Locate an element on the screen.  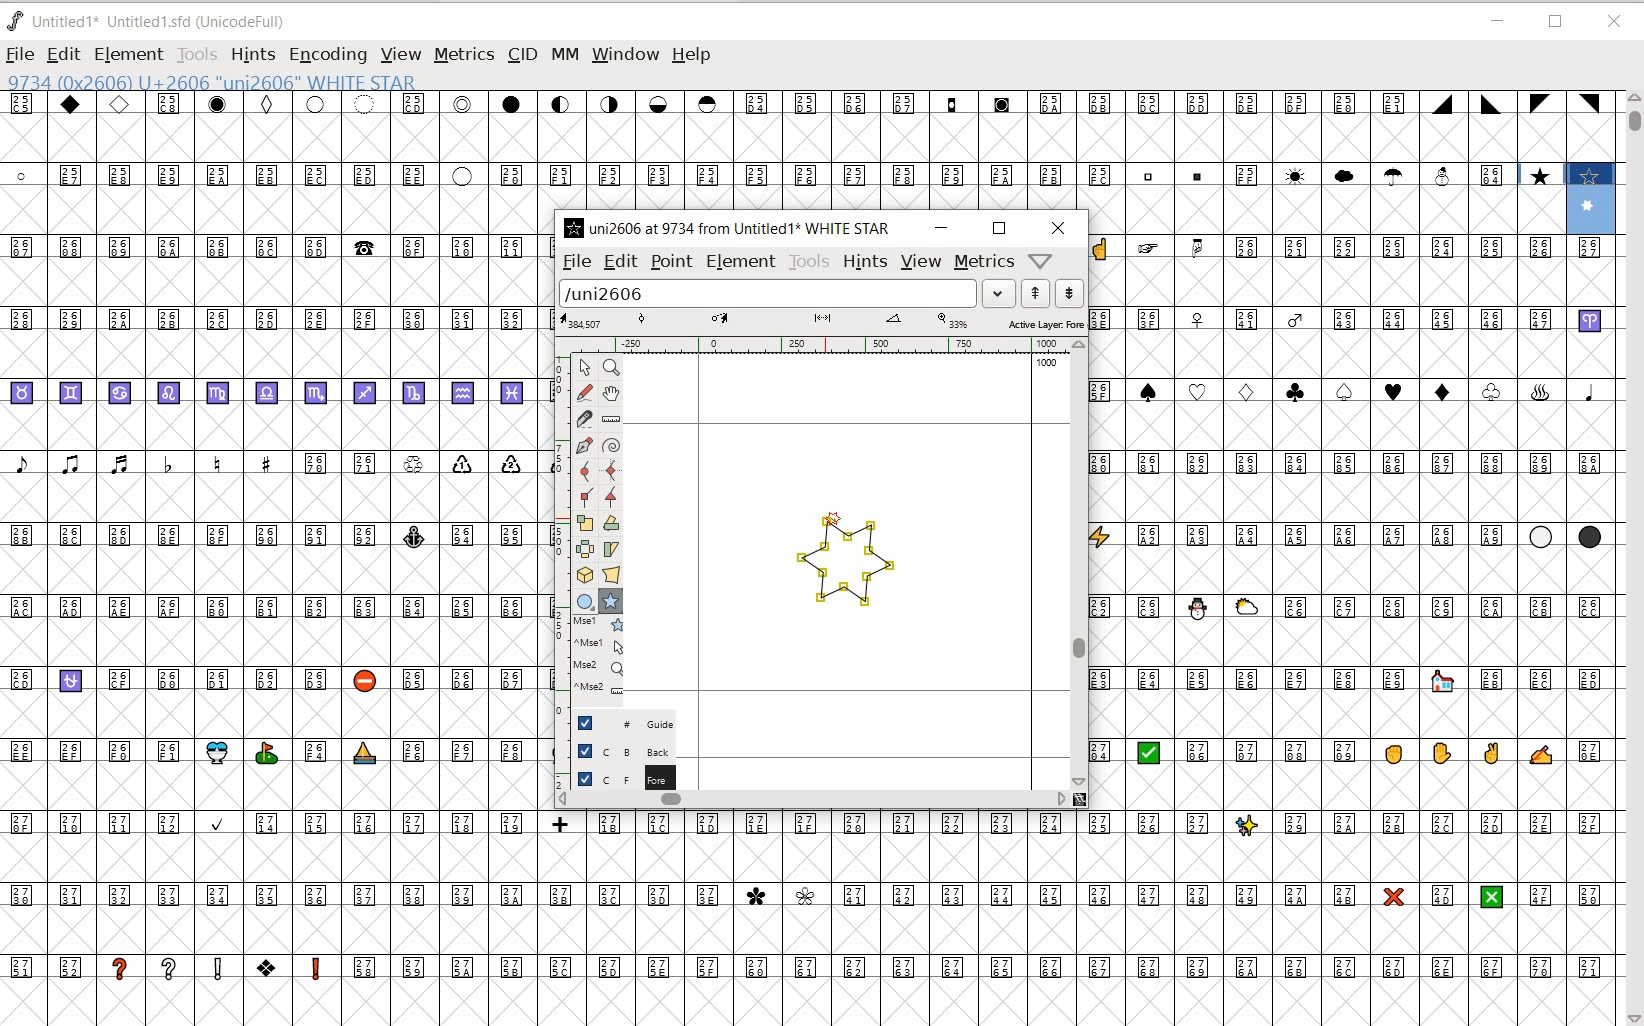
SCROLLBAR is located at coordinates (820, 801).